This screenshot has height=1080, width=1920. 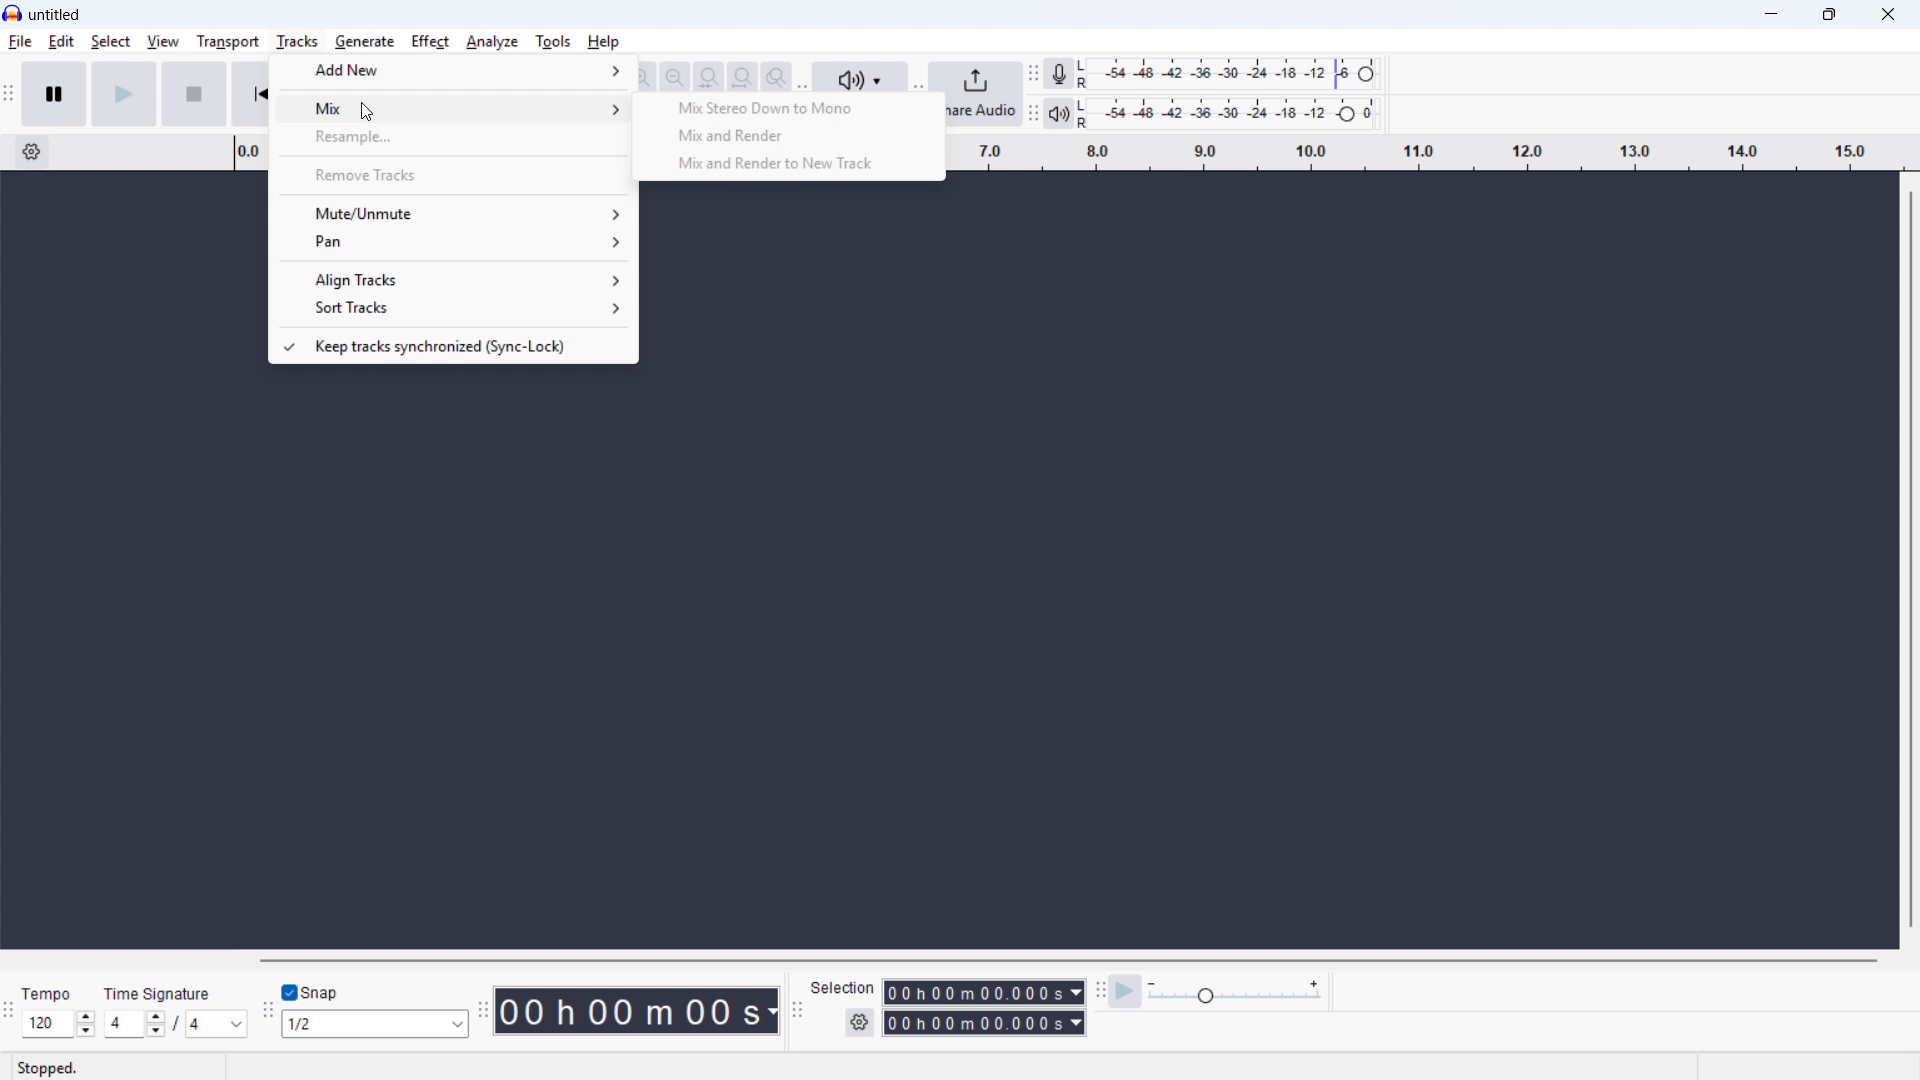 I want to click on Fit project to width , so click(x=744, y=76).